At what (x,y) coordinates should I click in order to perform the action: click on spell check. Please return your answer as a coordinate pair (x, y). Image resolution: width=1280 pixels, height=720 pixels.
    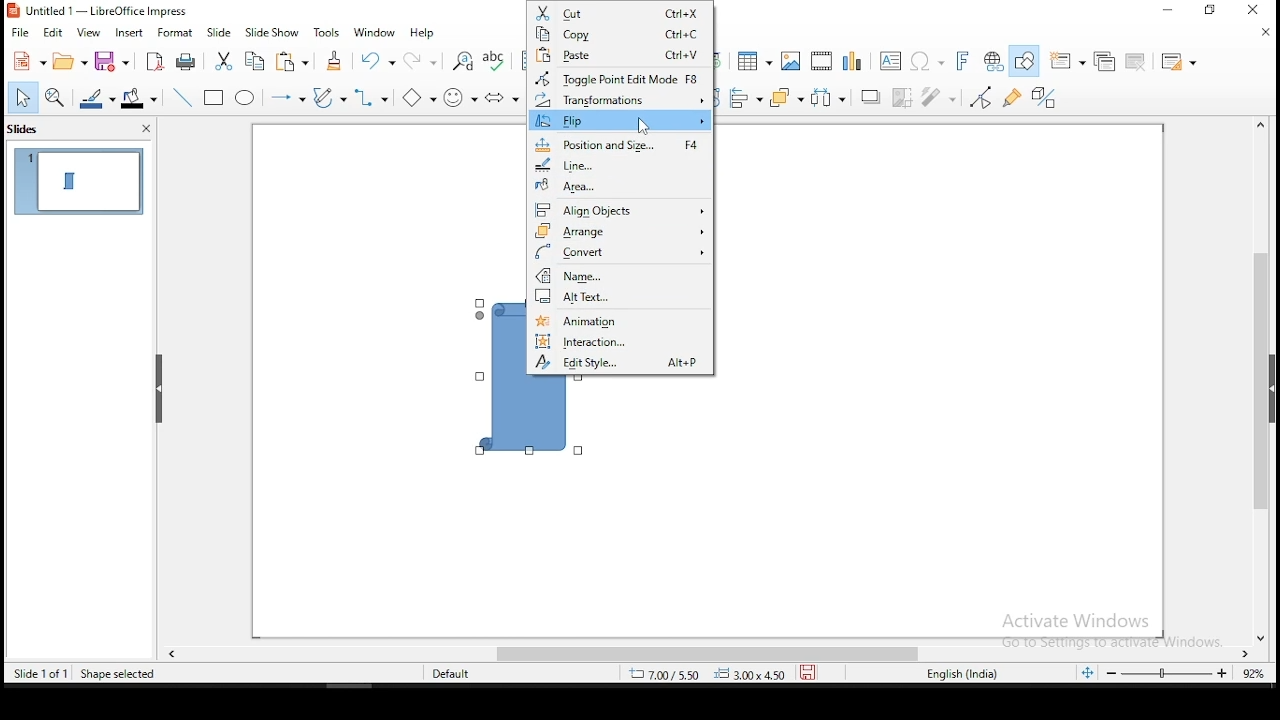
    Looking at the image, I should click on (497, 60).